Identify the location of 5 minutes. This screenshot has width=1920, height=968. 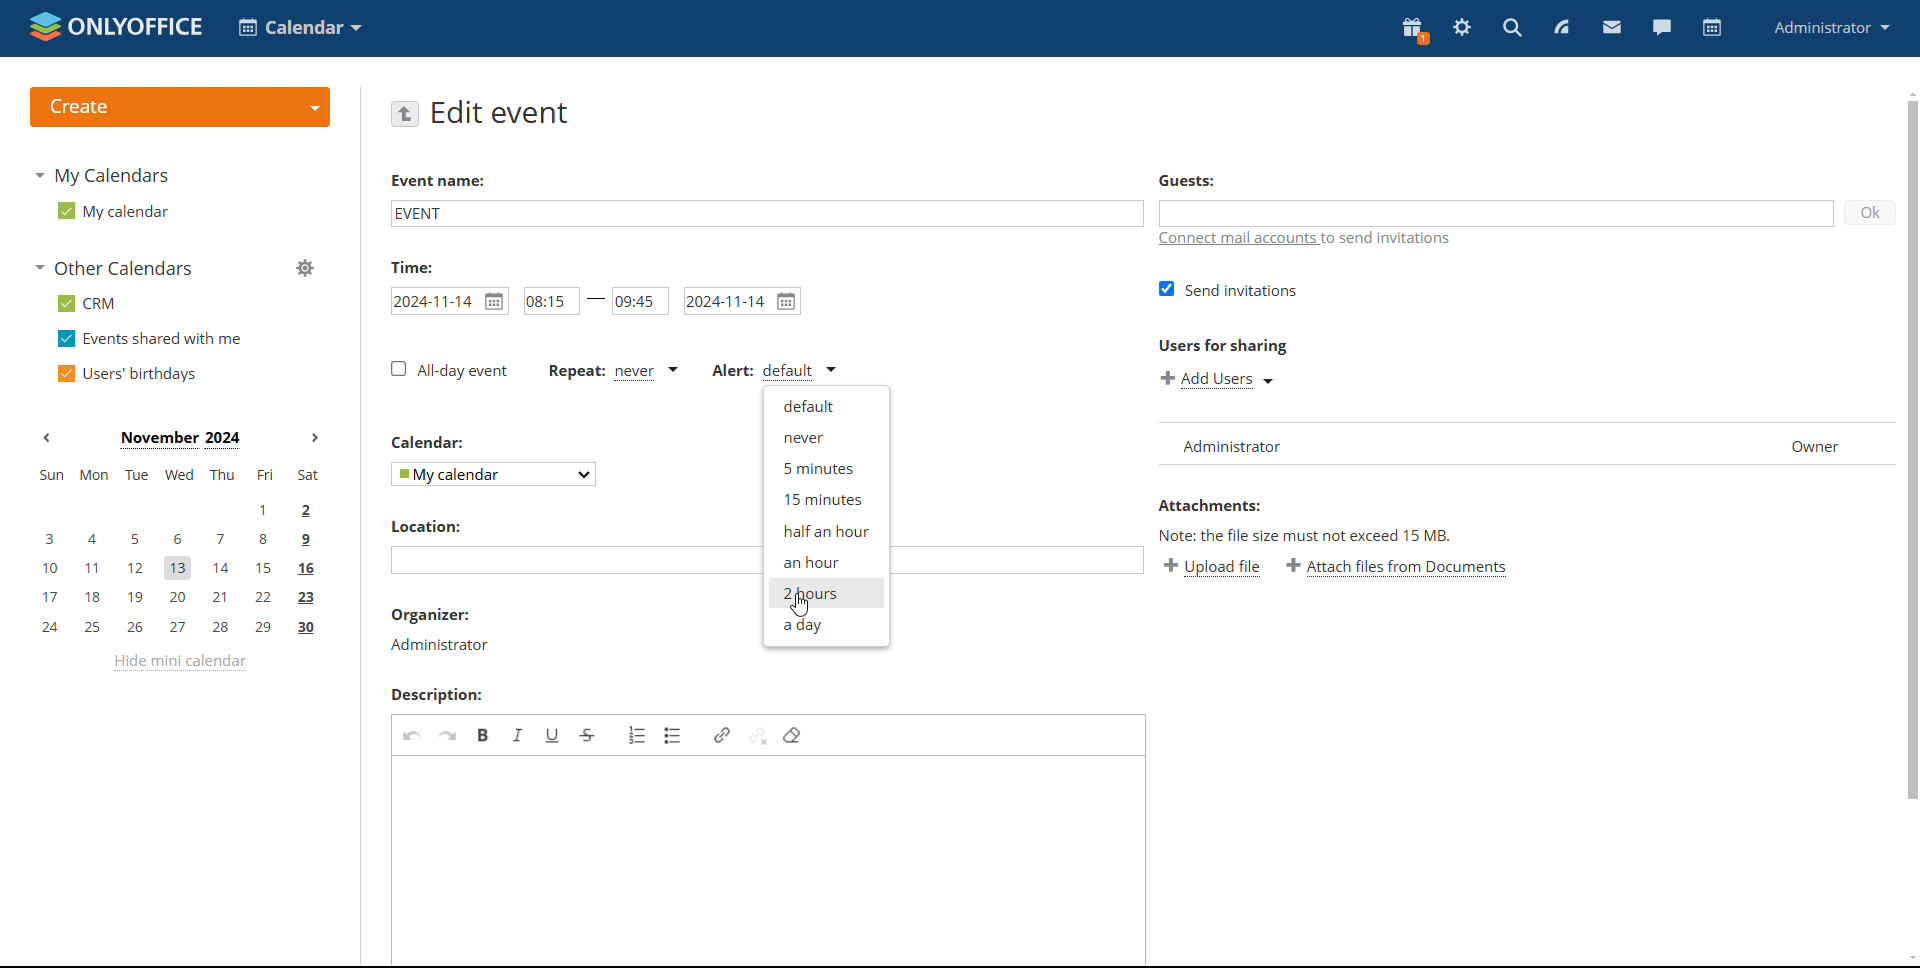
(825, 469).